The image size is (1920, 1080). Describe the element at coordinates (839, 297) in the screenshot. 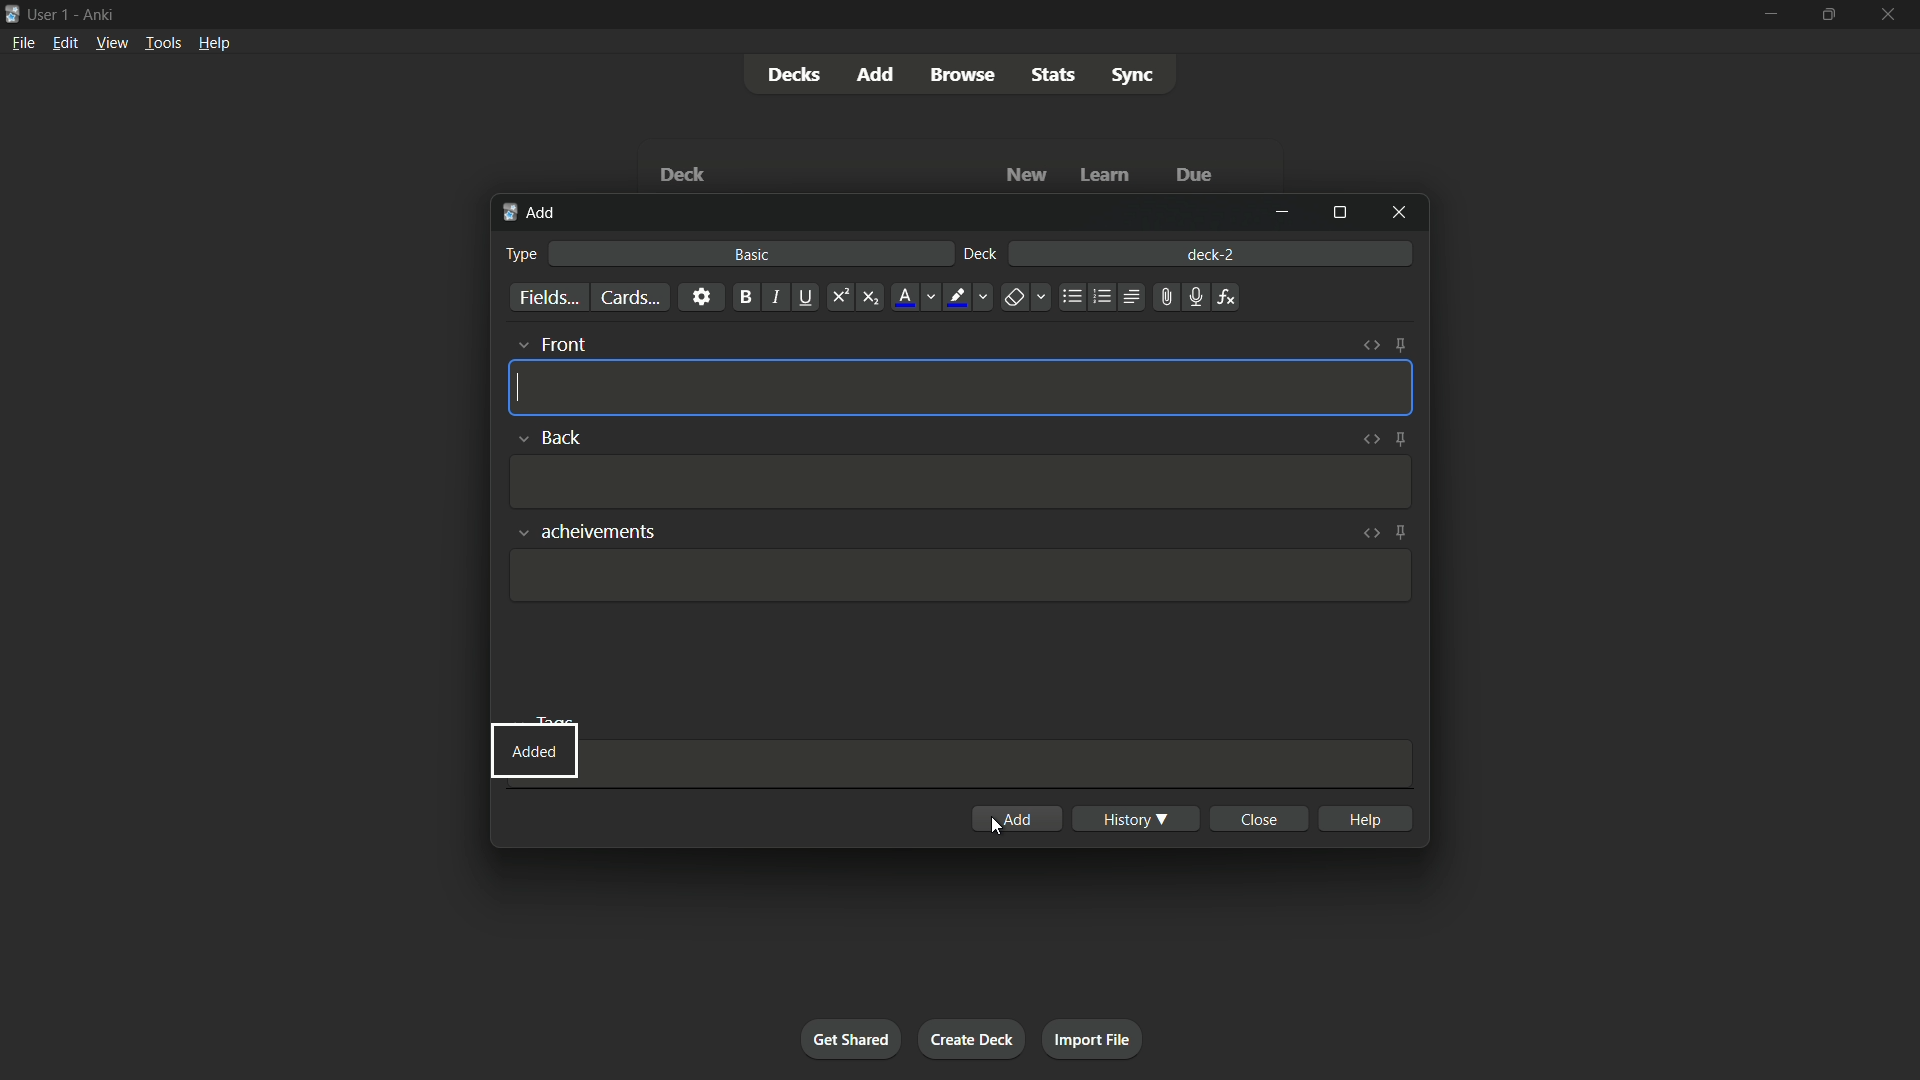

I see `superscript` at that location.